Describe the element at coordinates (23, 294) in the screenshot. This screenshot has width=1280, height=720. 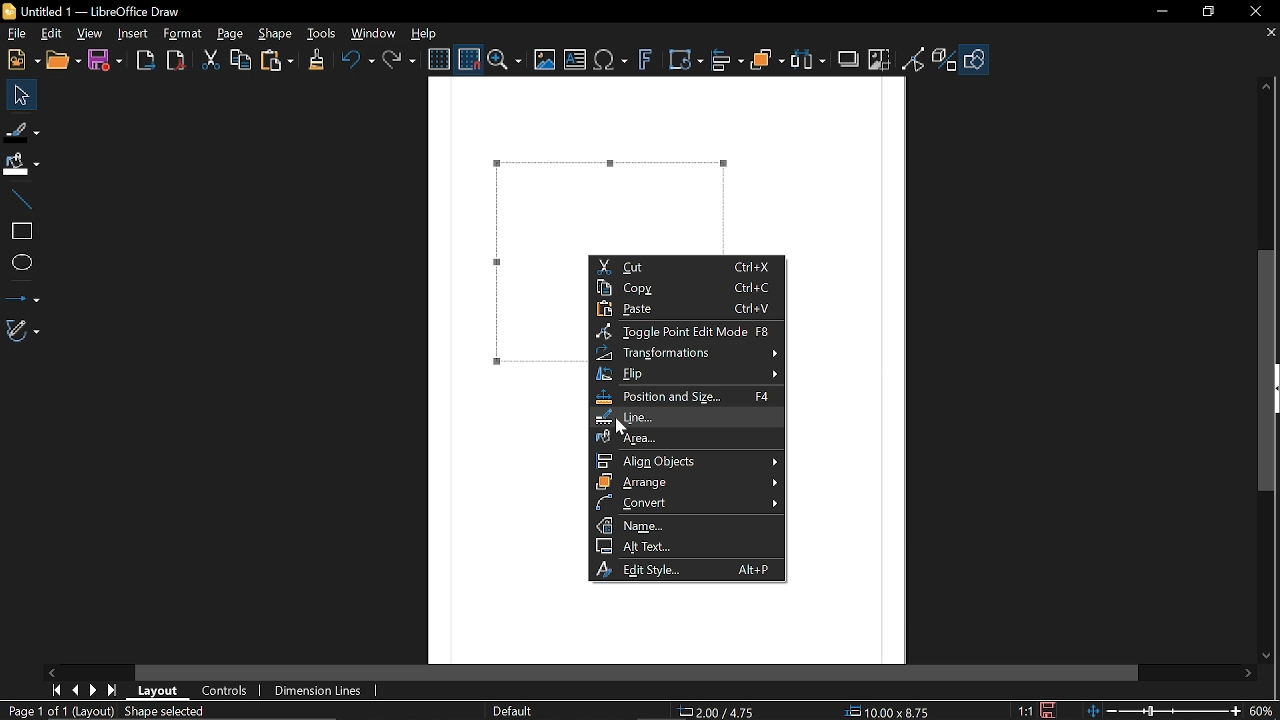
I see `Lines and arrows` at that location.